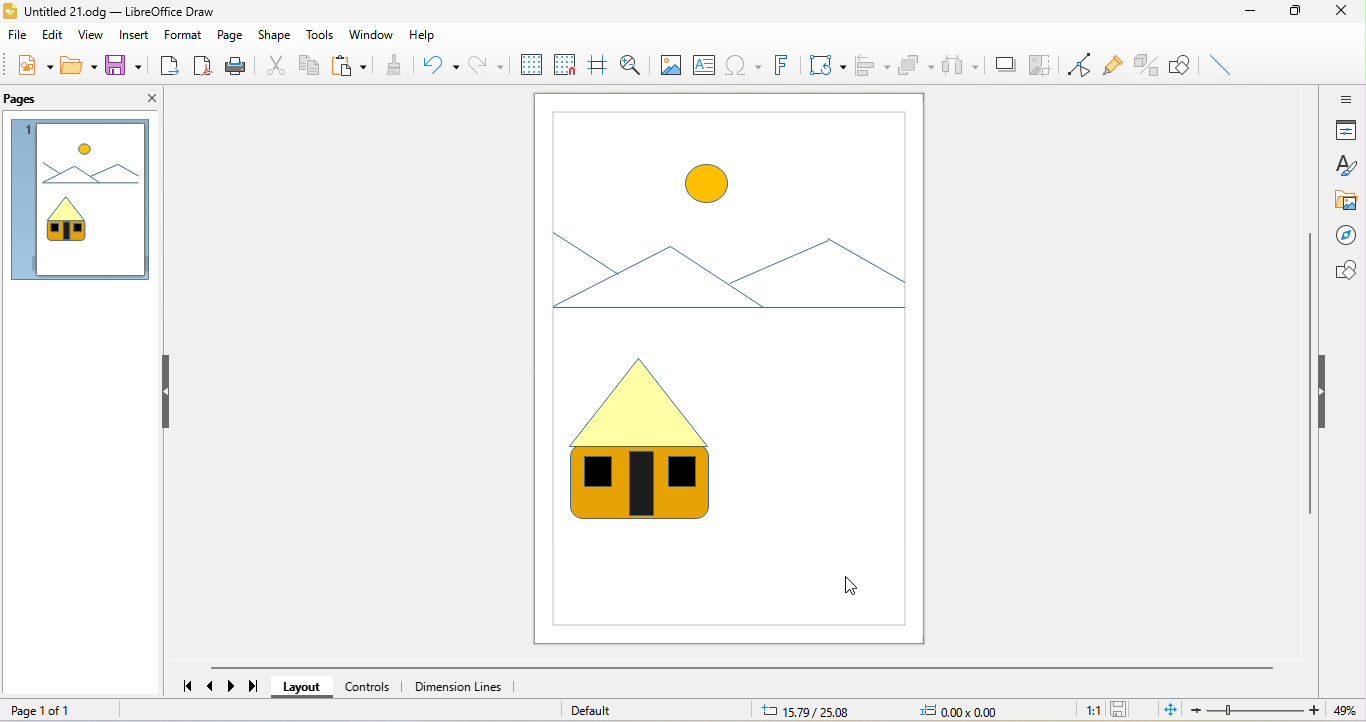  What do you see at coordinates (56, 34) in the screenshot?
I see `edit` at bounding box center [56, 34].